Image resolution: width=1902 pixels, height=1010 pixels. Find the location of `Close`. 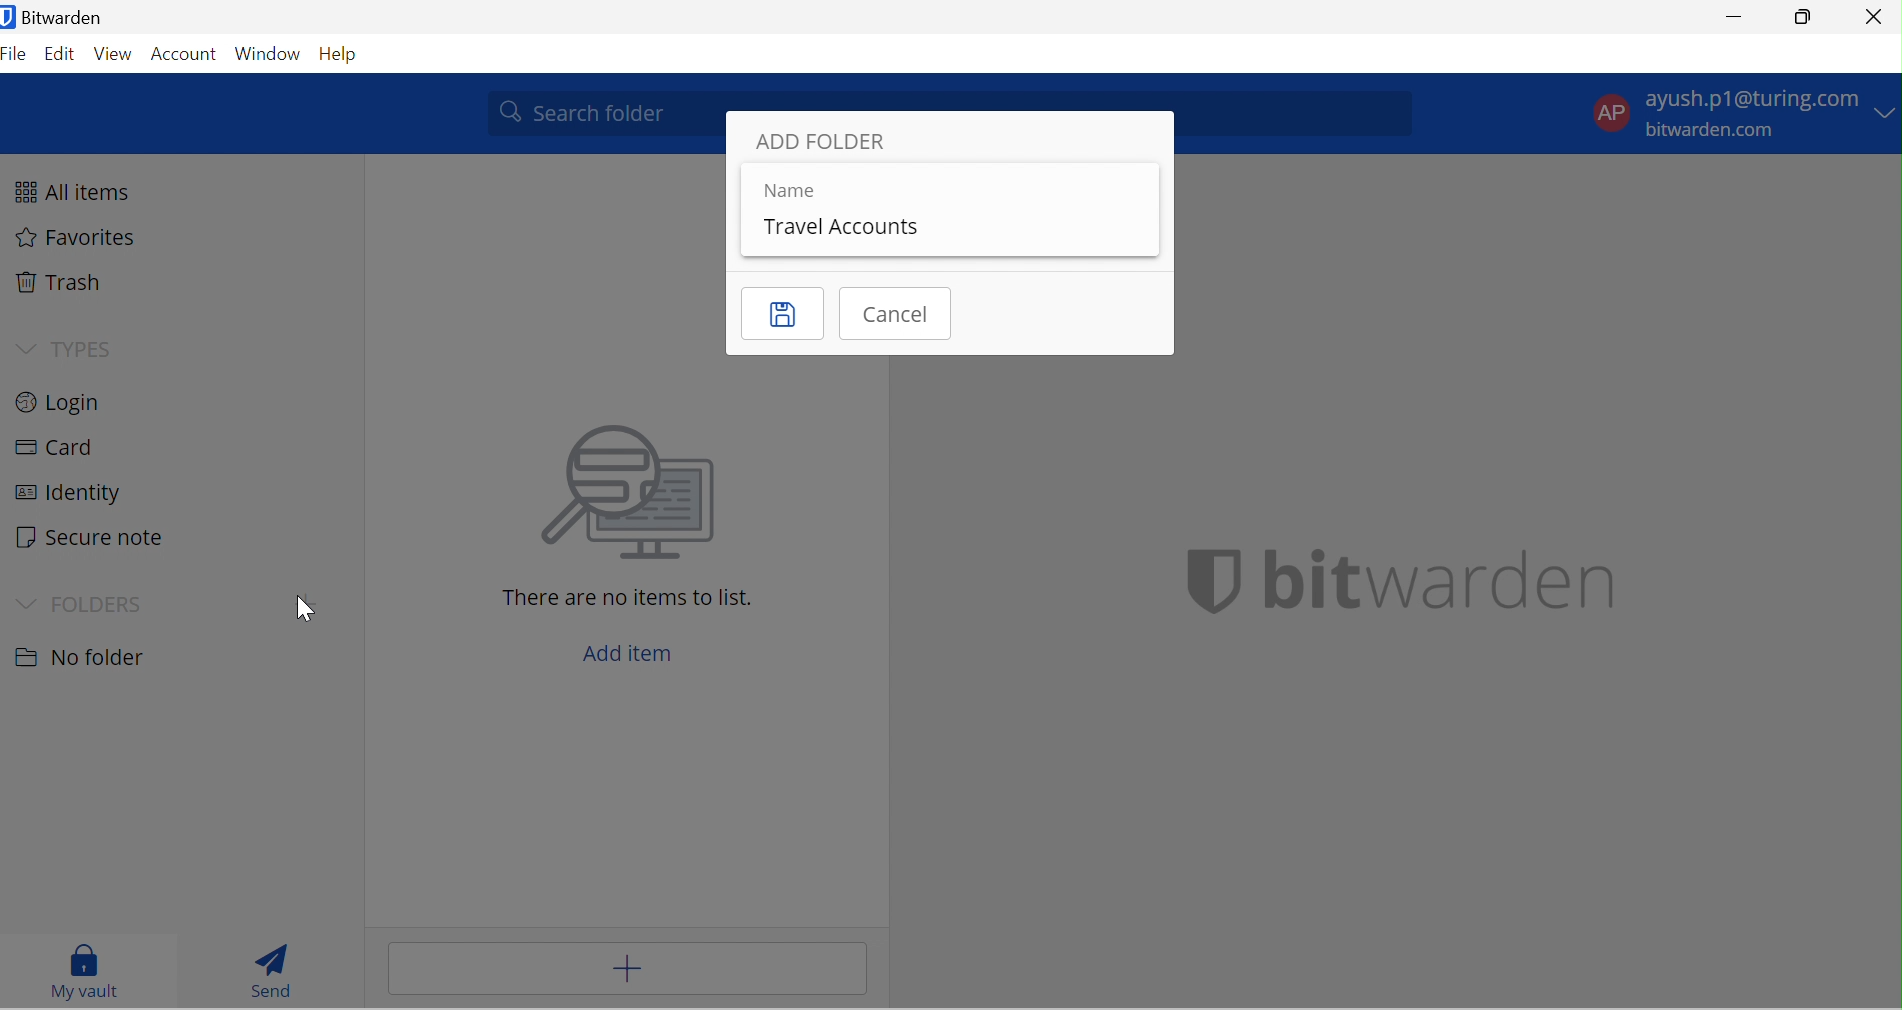

Close is located at coordinates (1875, 18).